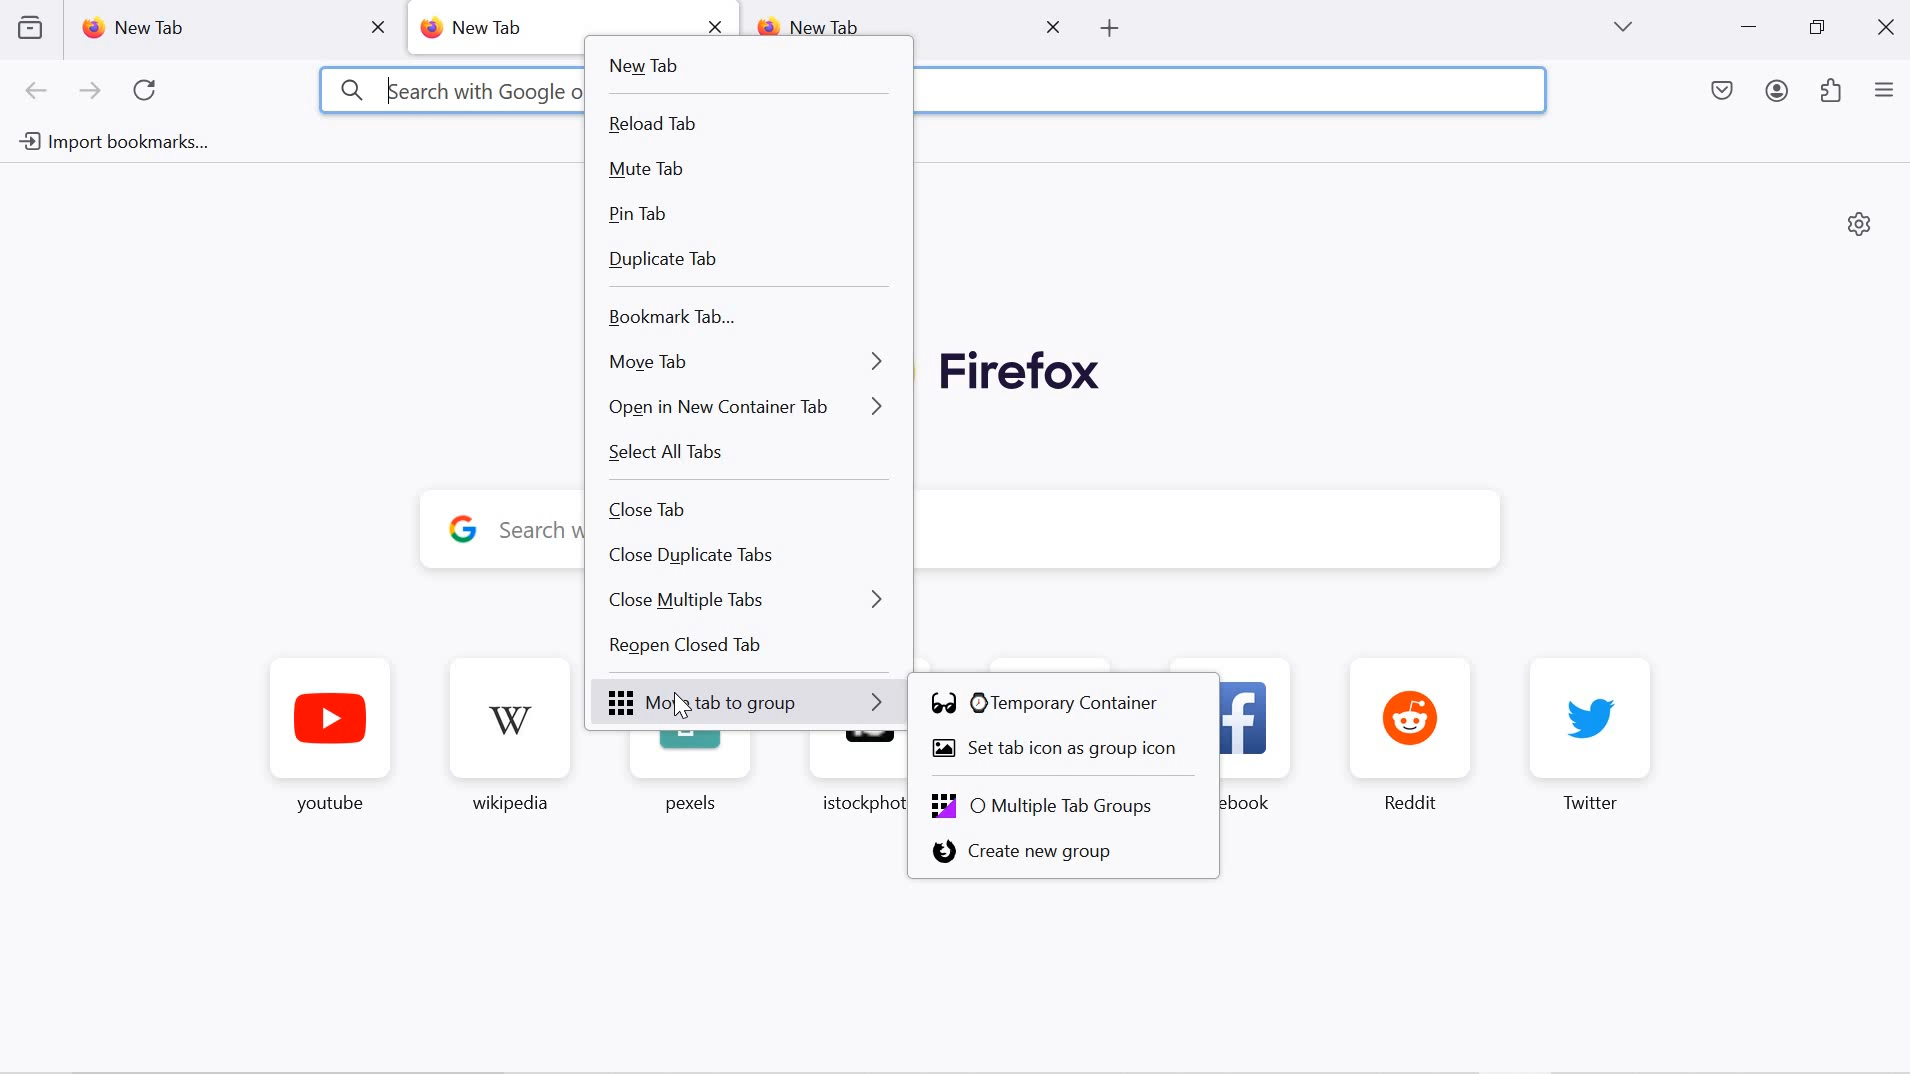 This screenshot has width=1910, height=1074. I want to click on twitter favorite, so click(1590, 740).